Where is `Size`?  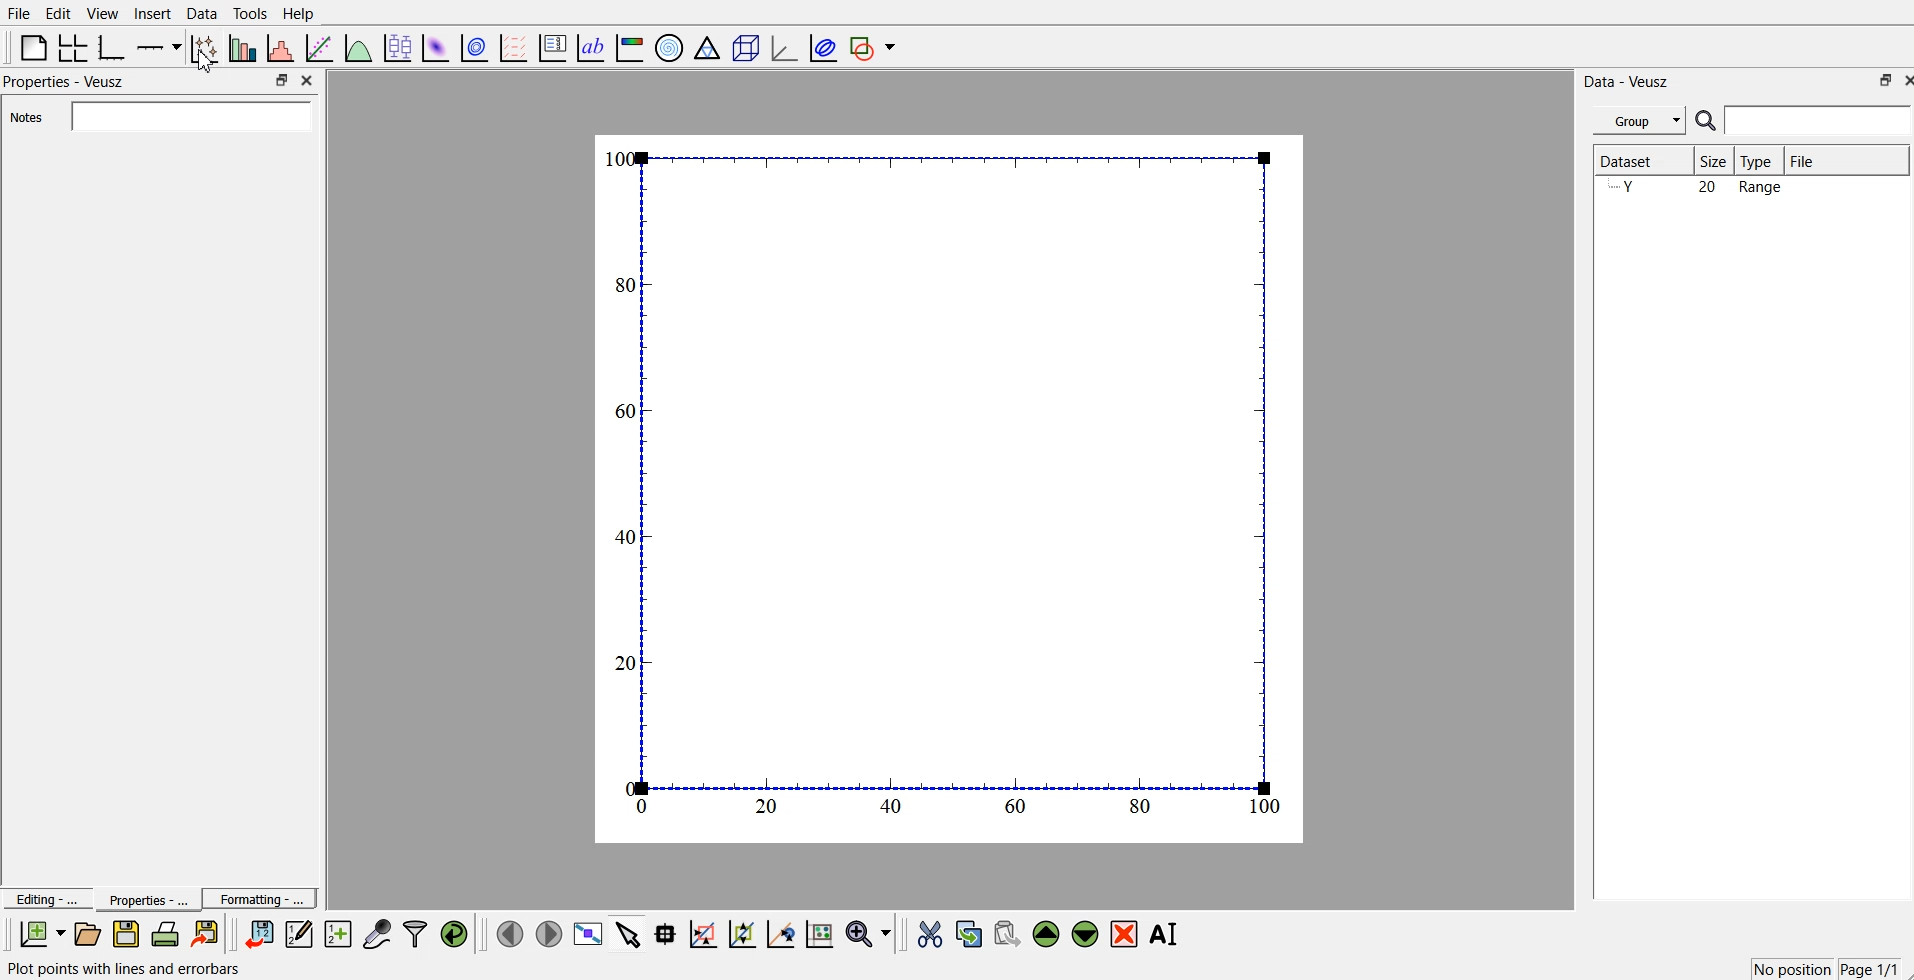
Size is located at coordinates (1714, 161).